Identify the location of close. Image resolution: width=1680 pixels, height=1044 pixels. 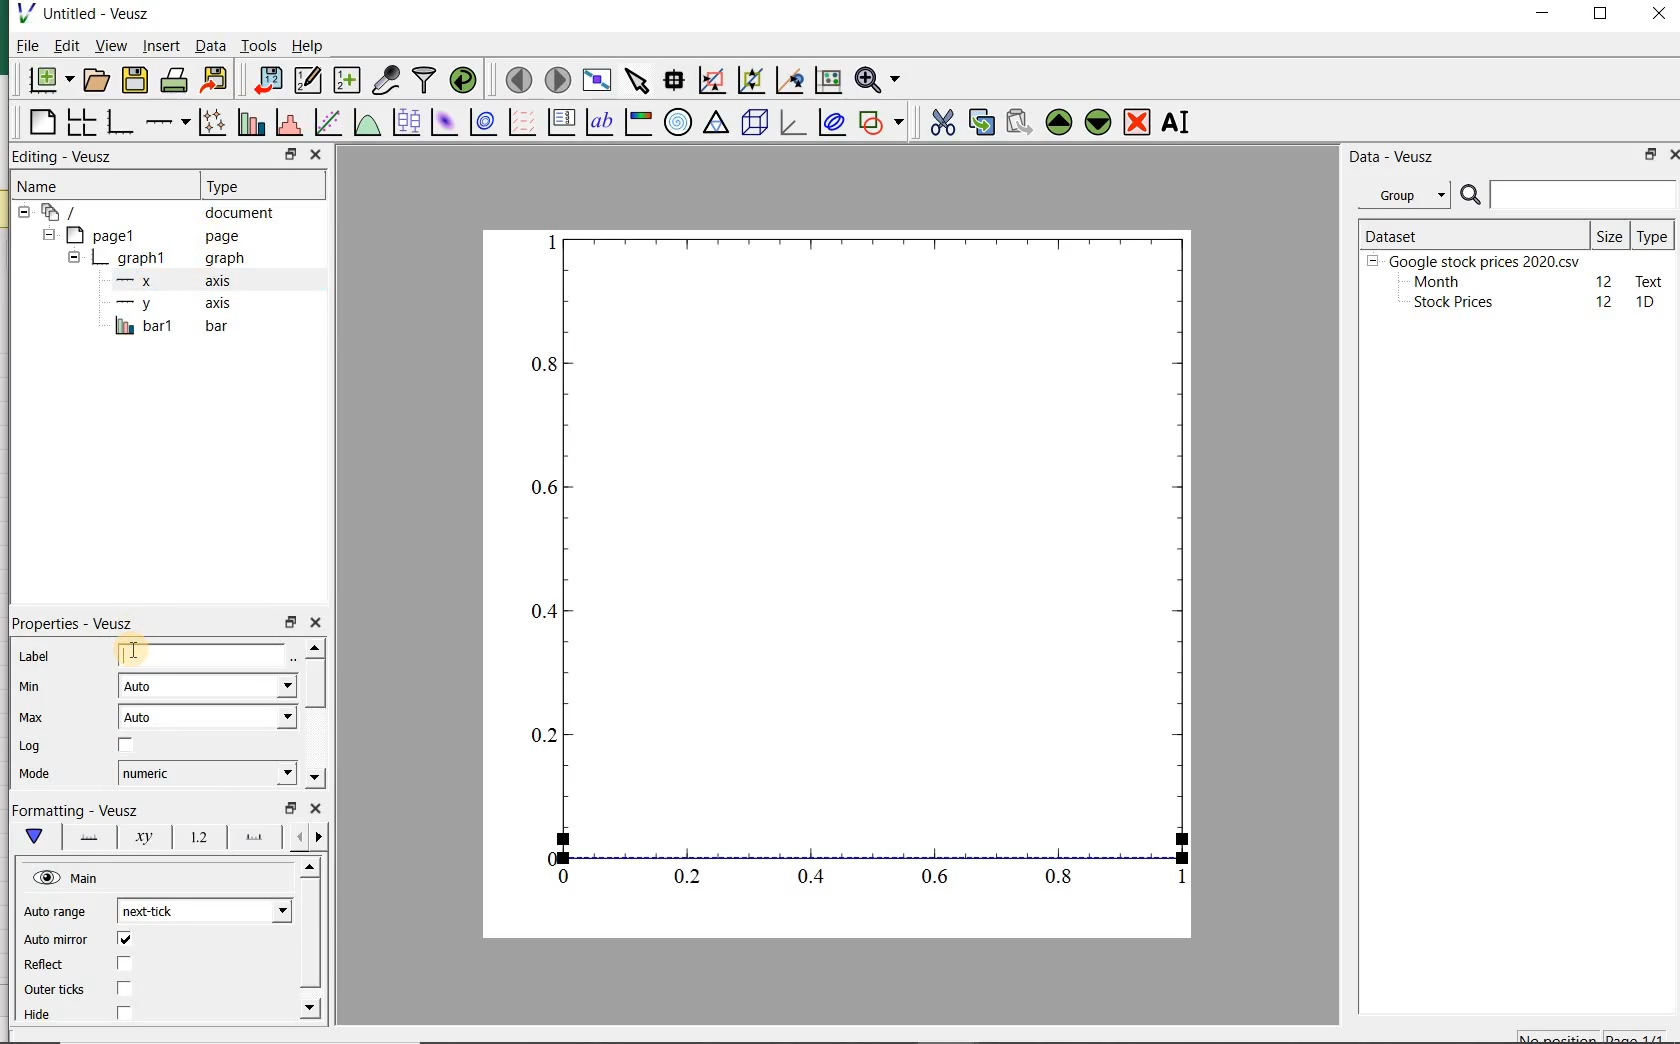
(1659, 15).